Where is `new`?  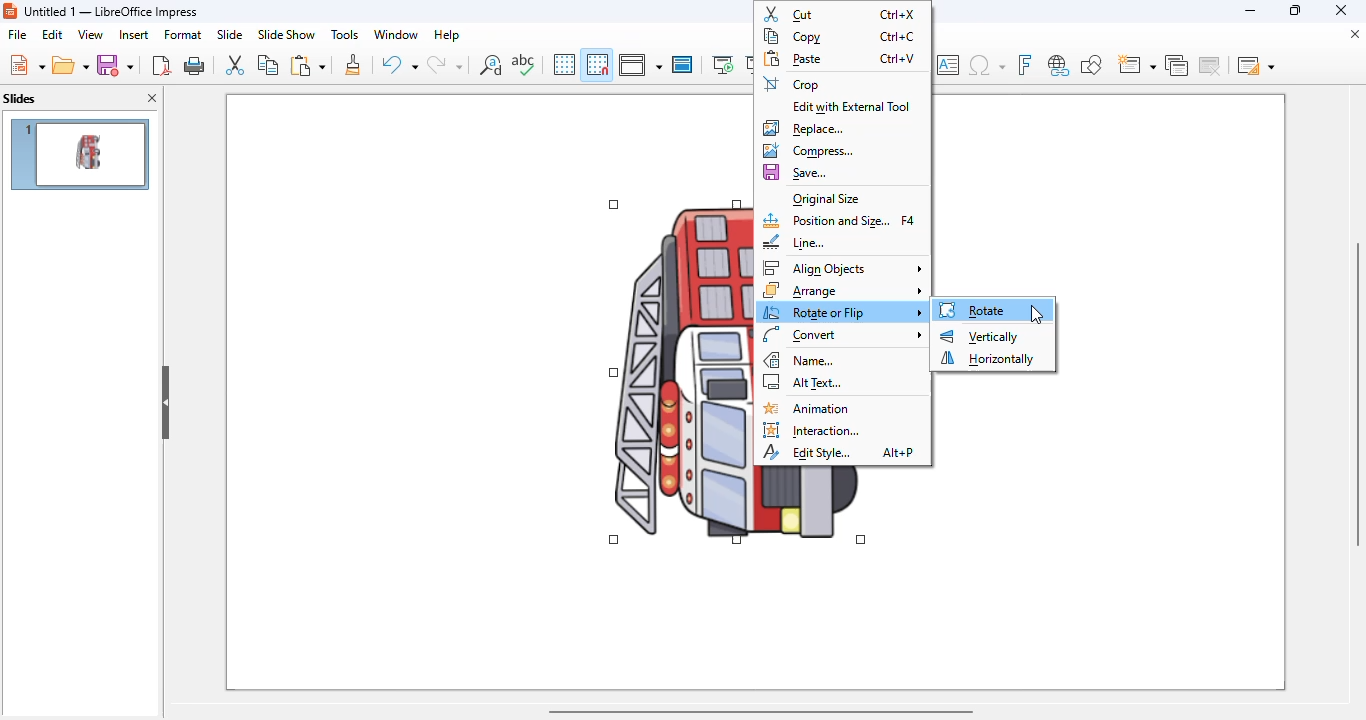
new is located at coordinates (26, 64).